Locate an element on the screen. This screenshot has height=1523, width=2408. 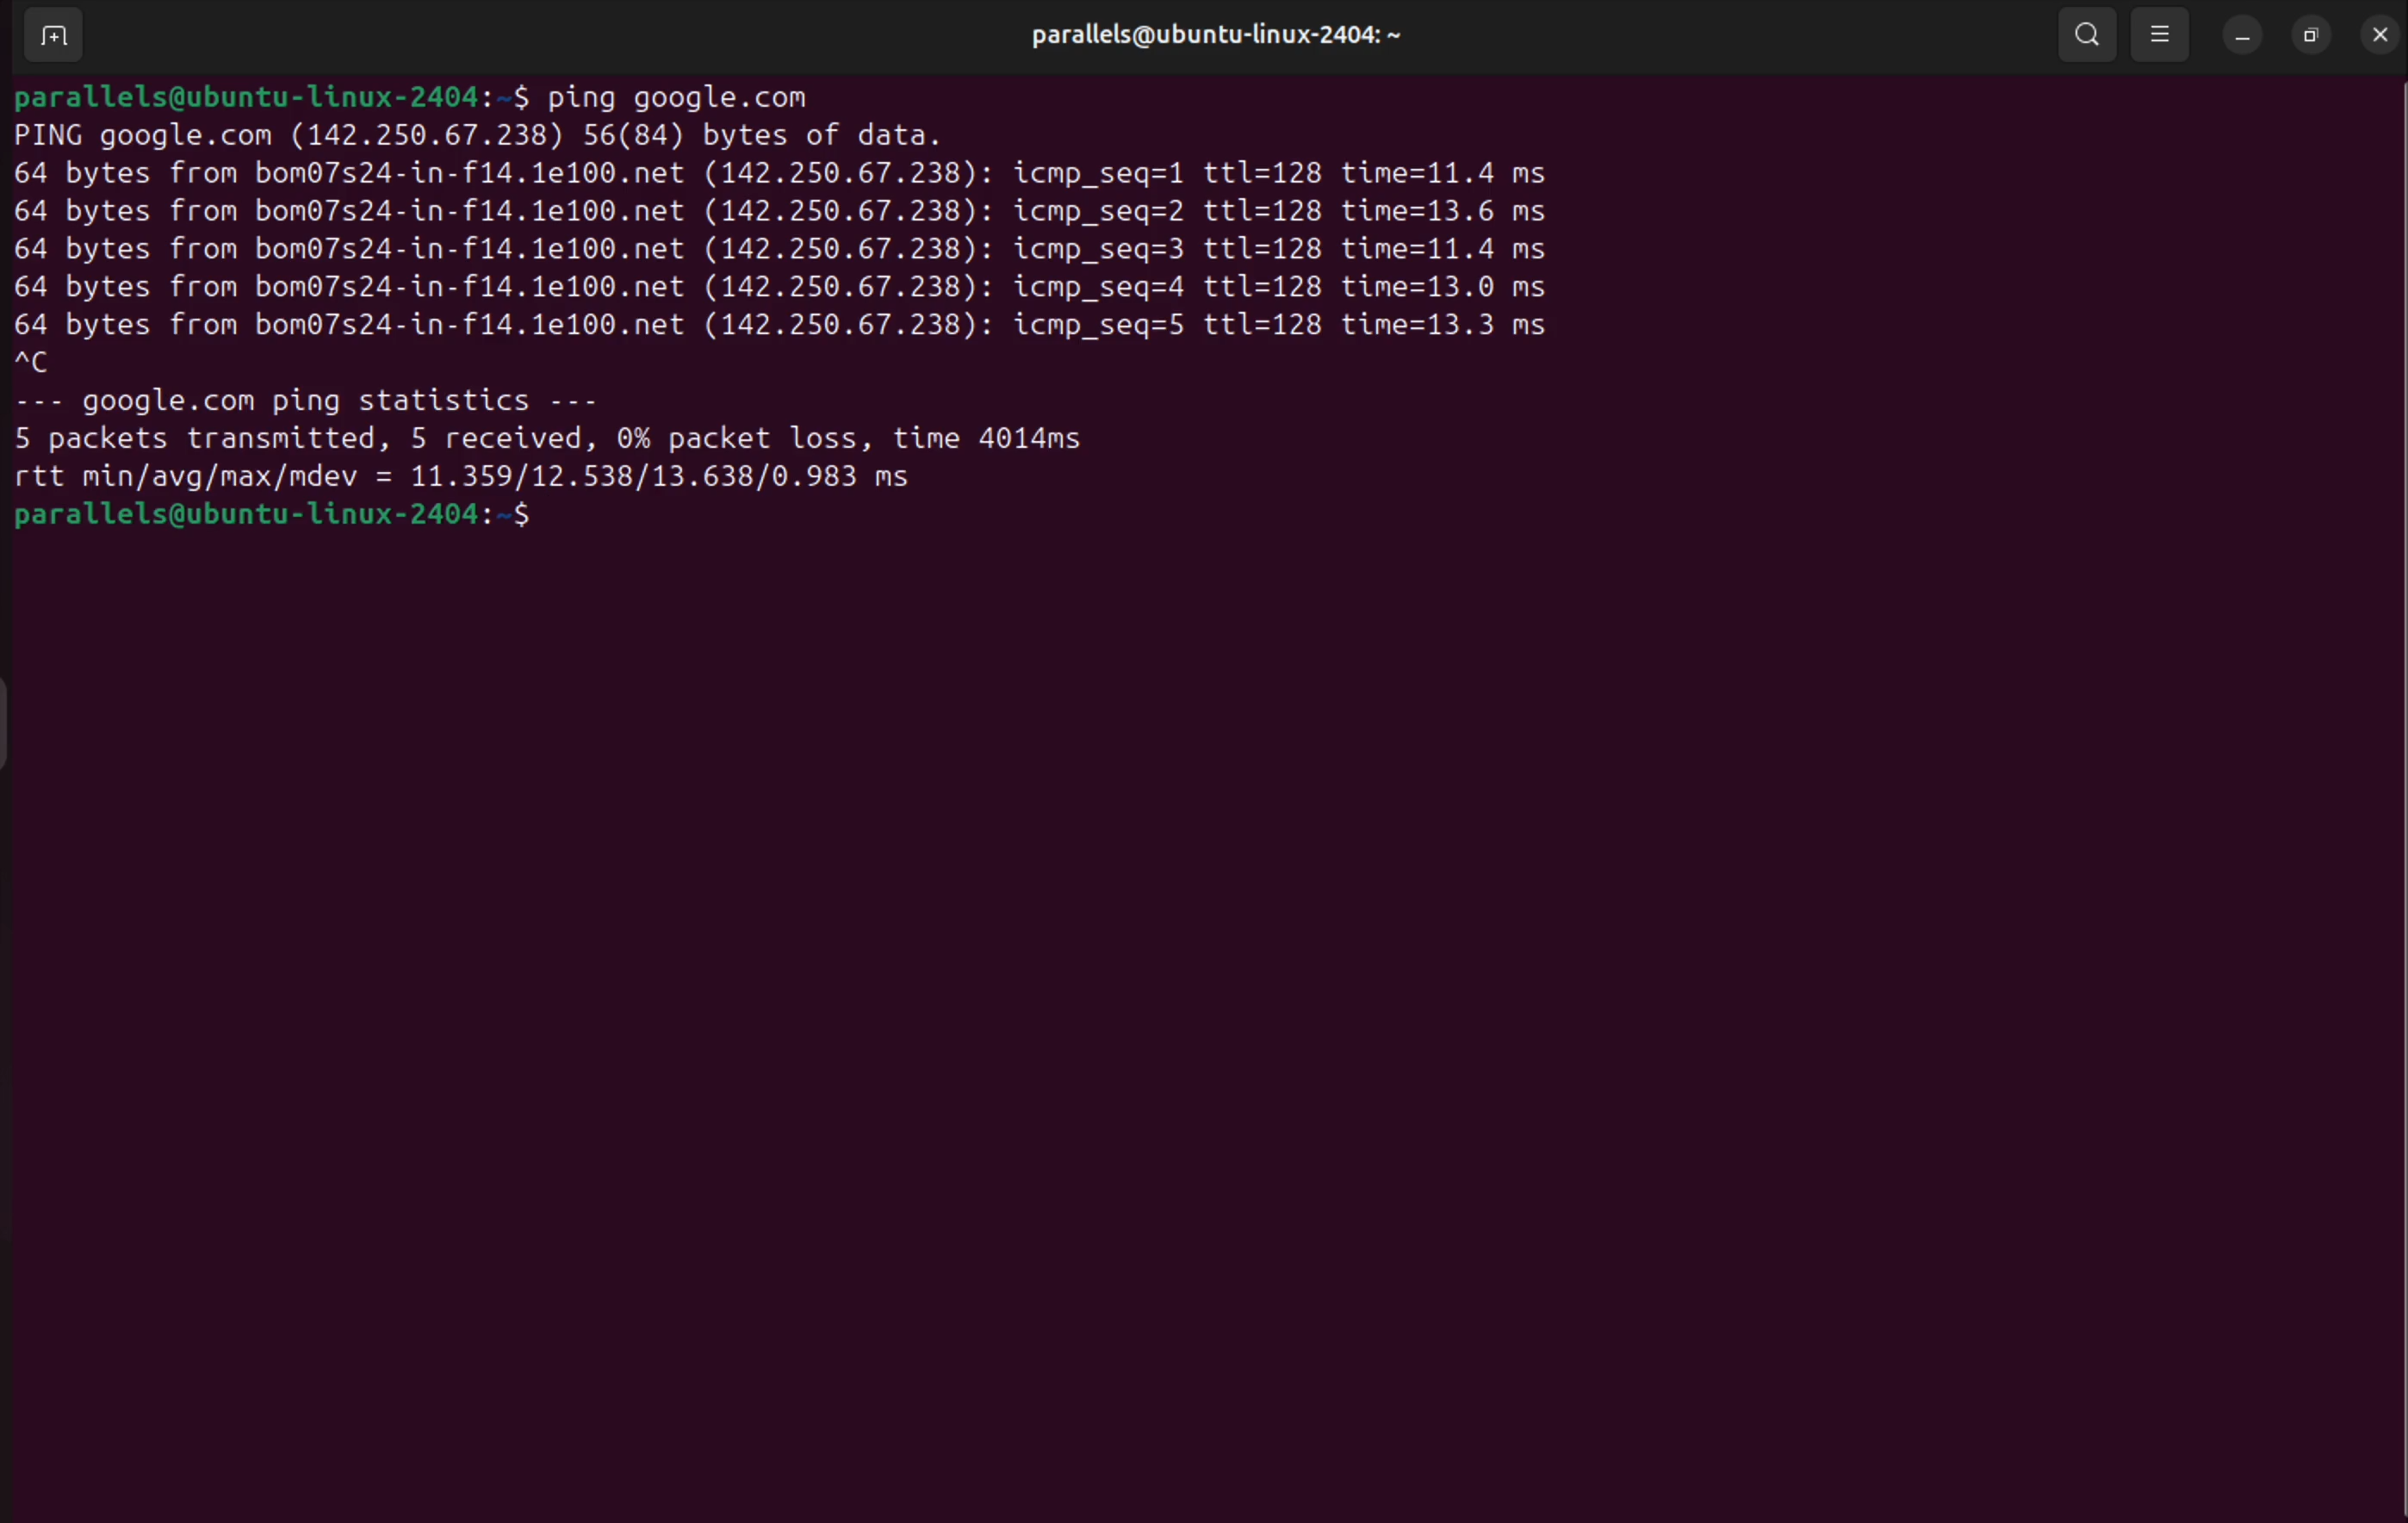
view options is located at coordinates (2159, 34).